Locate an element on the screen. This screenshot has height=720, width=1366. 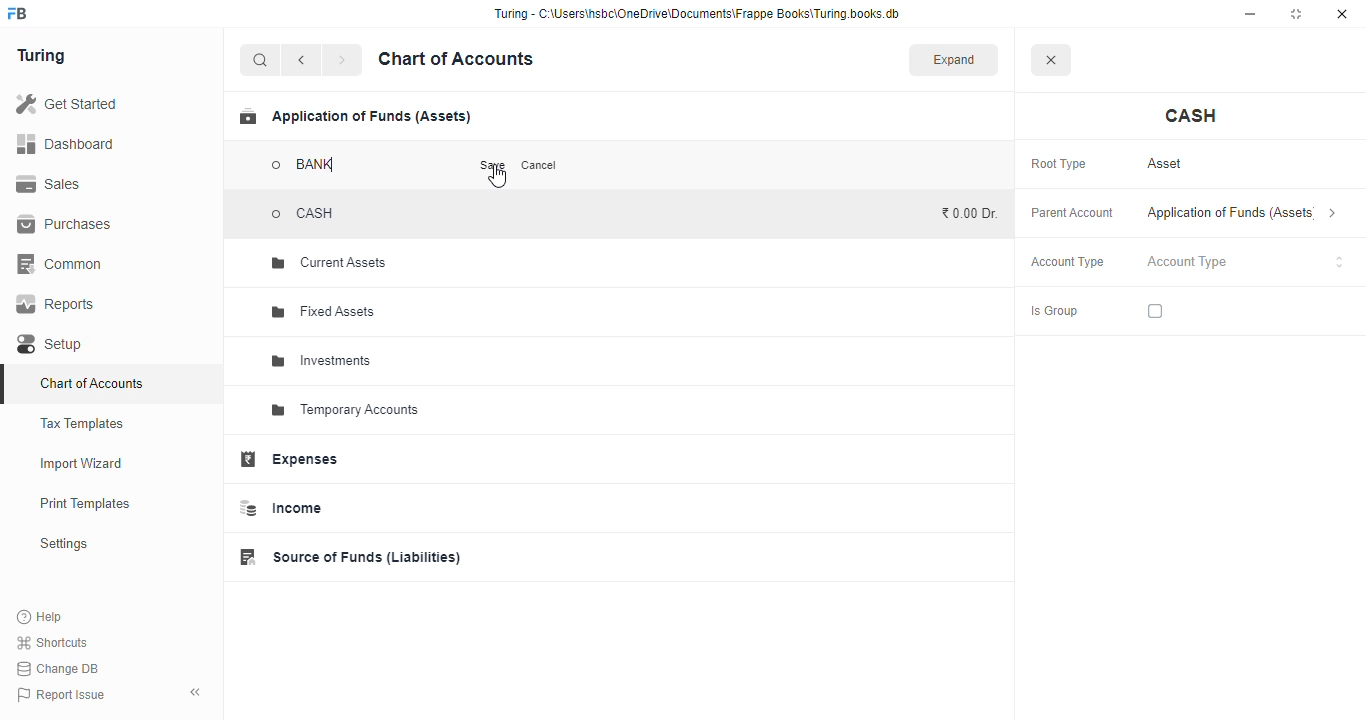
parent account is located at coordinates (1073, 214).